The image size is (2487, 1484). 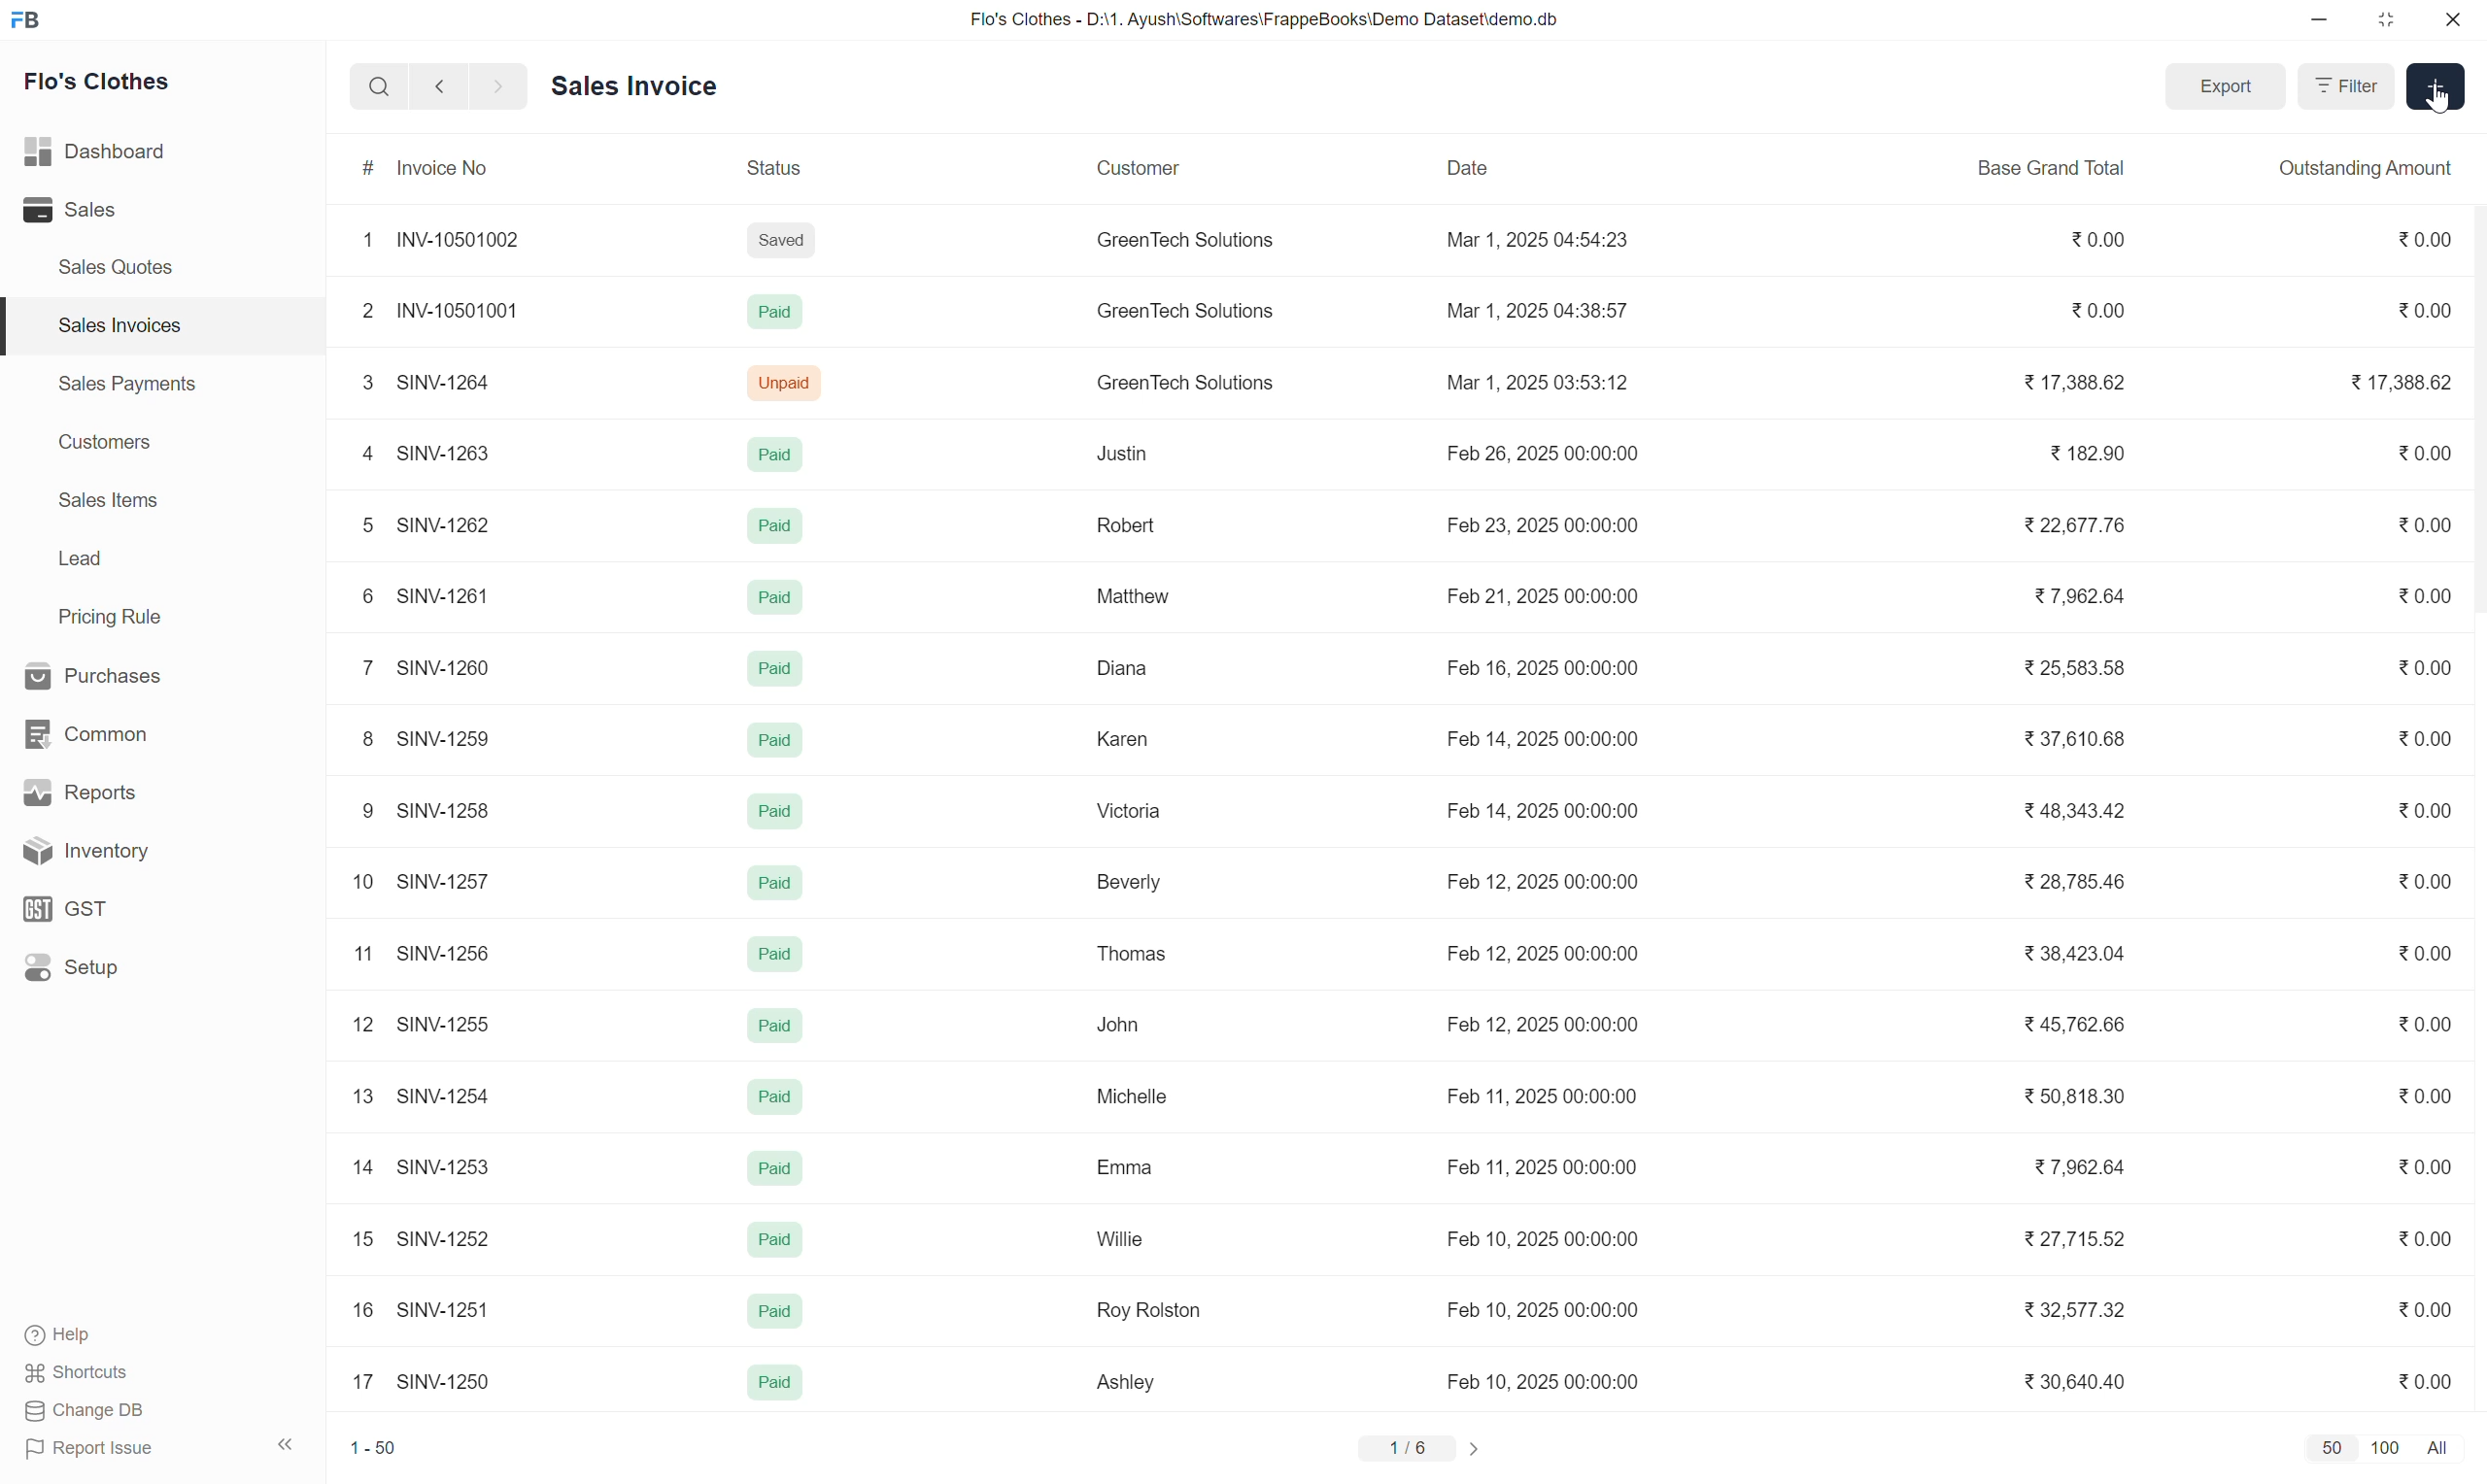 What do you see at coordinates (2440, 103) in the screenshot?
I see `cursor ` at bounding box center [2440, 103].